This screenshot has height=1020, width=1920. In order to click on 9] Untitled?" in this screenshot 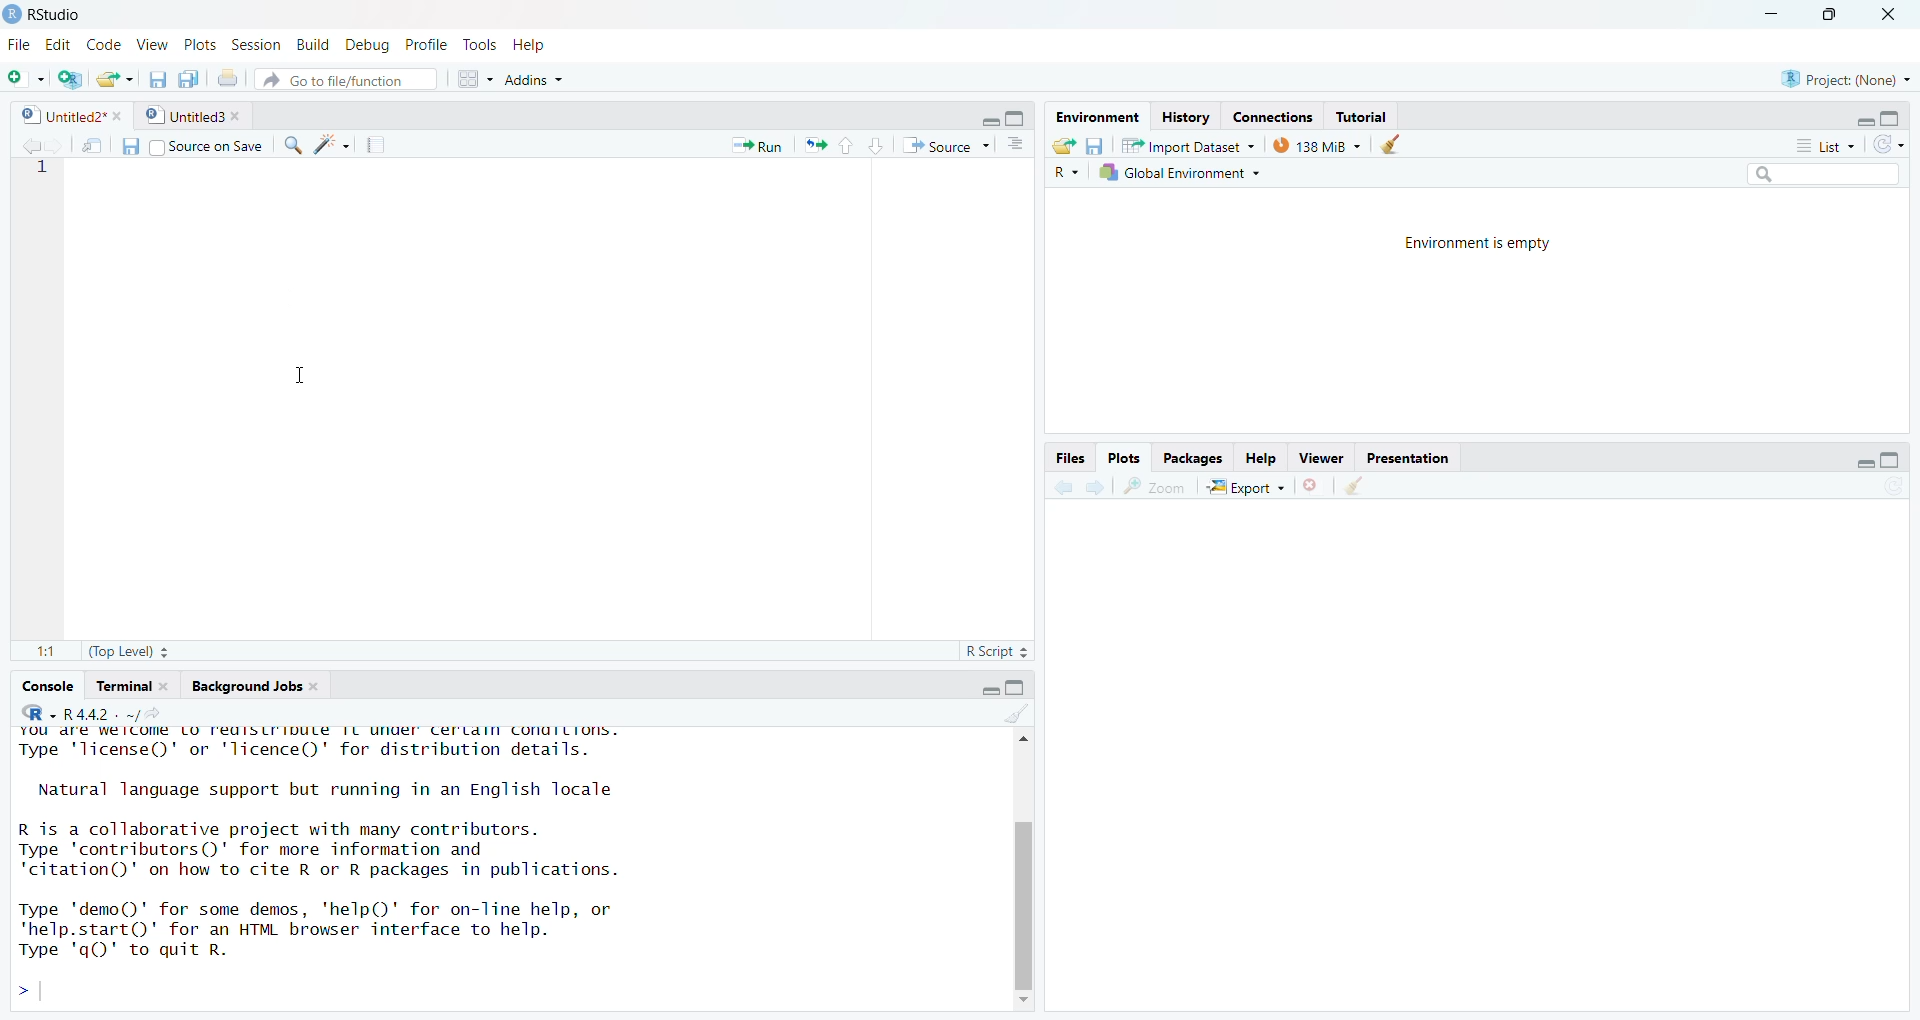, I will do `click(61, 117)`.